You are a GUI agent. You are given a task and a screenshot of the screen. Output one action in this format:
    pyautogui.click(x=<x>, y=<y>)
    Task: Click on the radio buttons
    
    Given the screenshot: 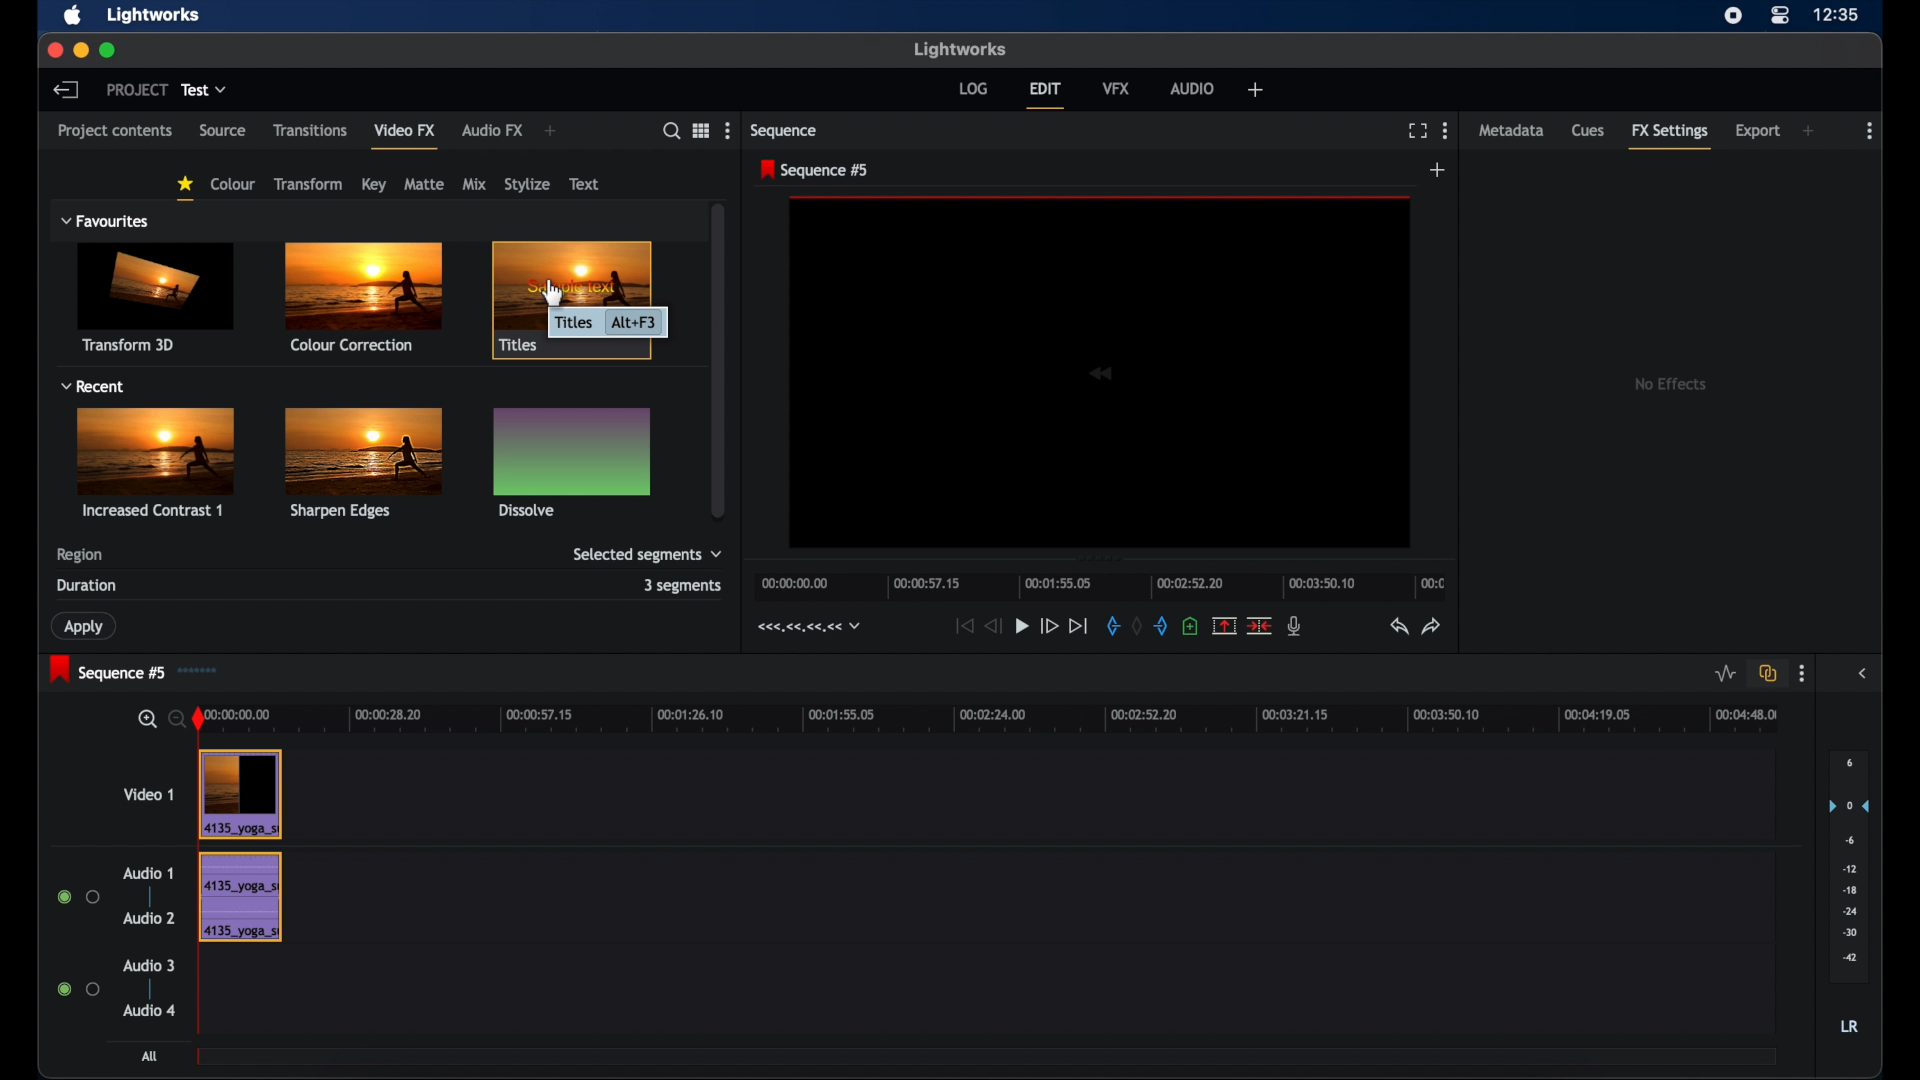 What is the action you would take?
    pyautogui.click(x=79, y=897)
    